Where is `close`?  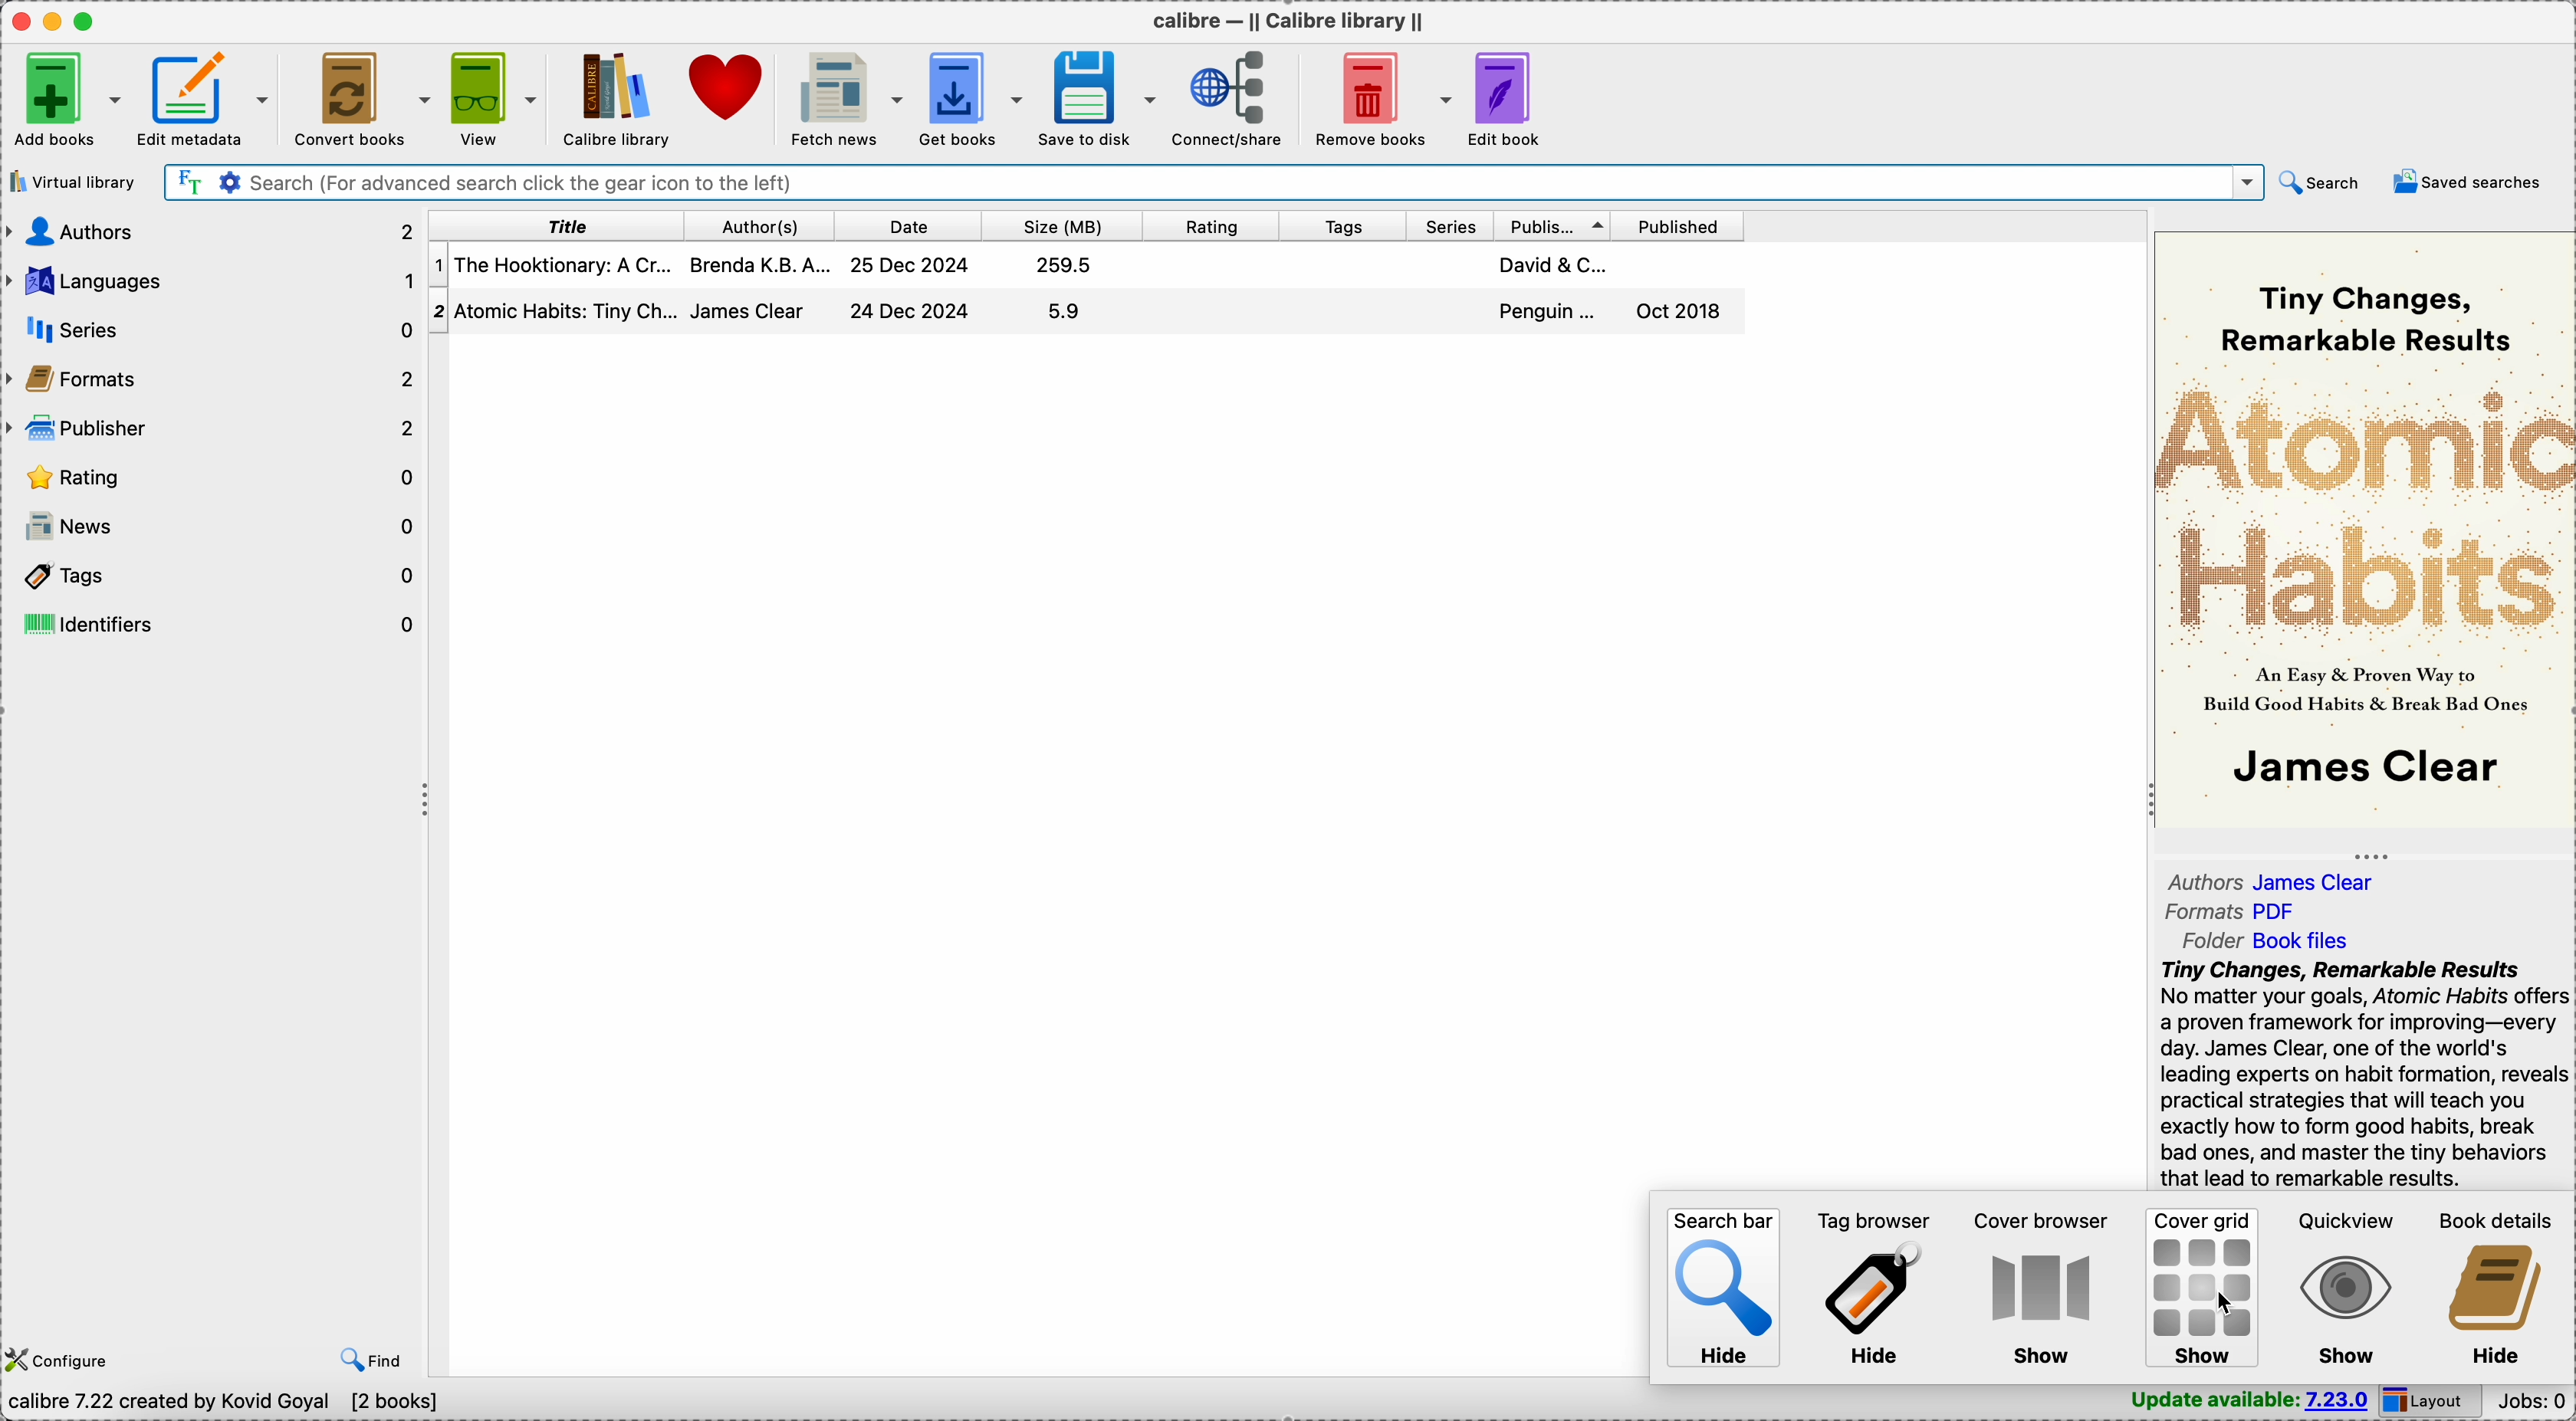 close is located at coordinates (23, 21).